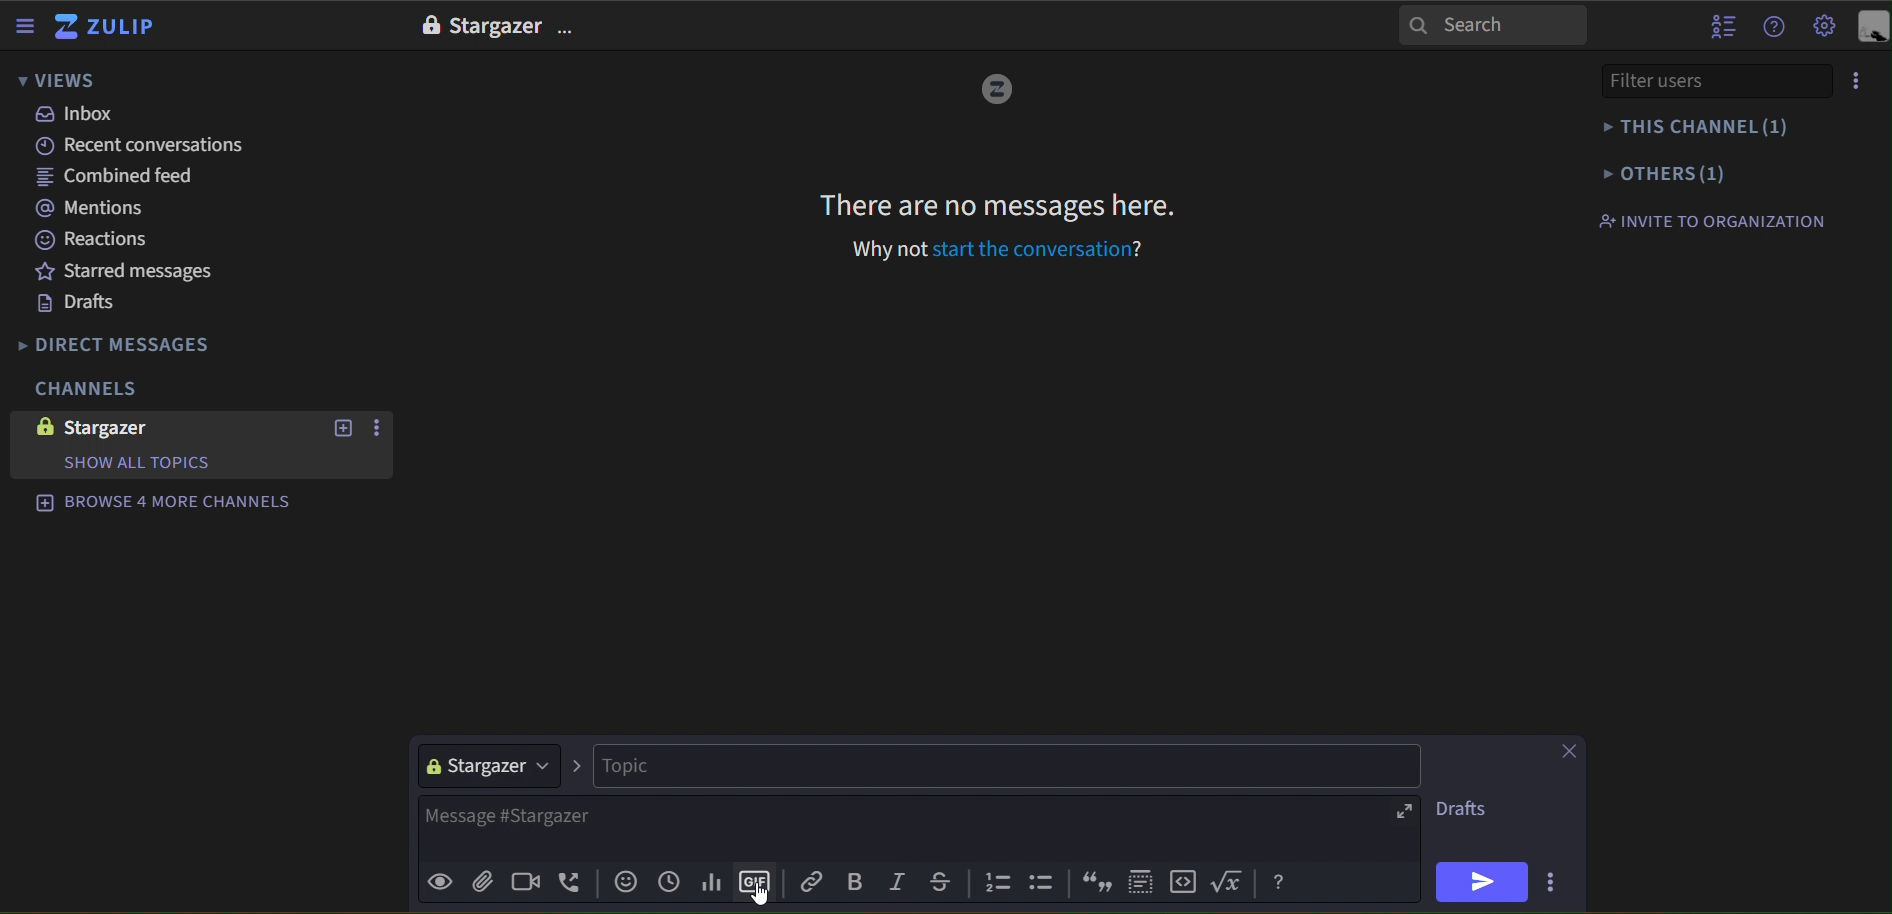 Image resolution: width=1892 pixels, height=914 pixels. What do you see at coordinates (891, 249) in the screenshot?
I see `why not` at bounding box center [891, 249].